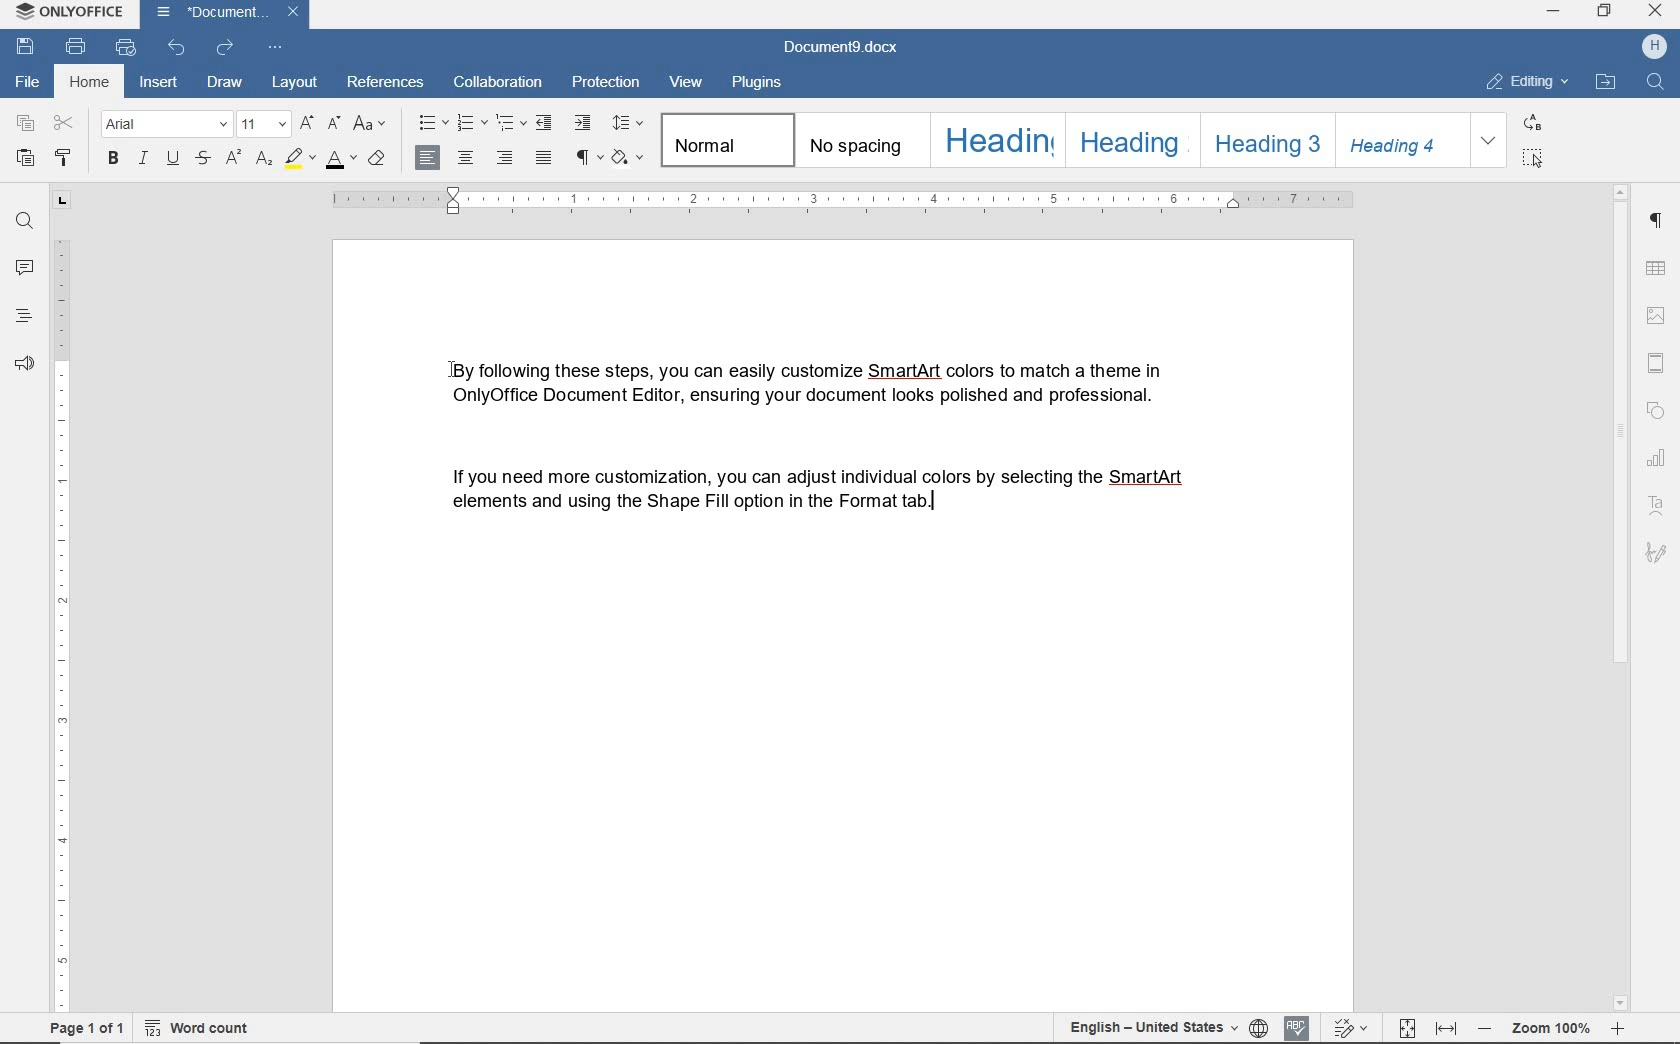 This screenshot has width=1680, height=1044. I want to click on references, so click(387, 84).